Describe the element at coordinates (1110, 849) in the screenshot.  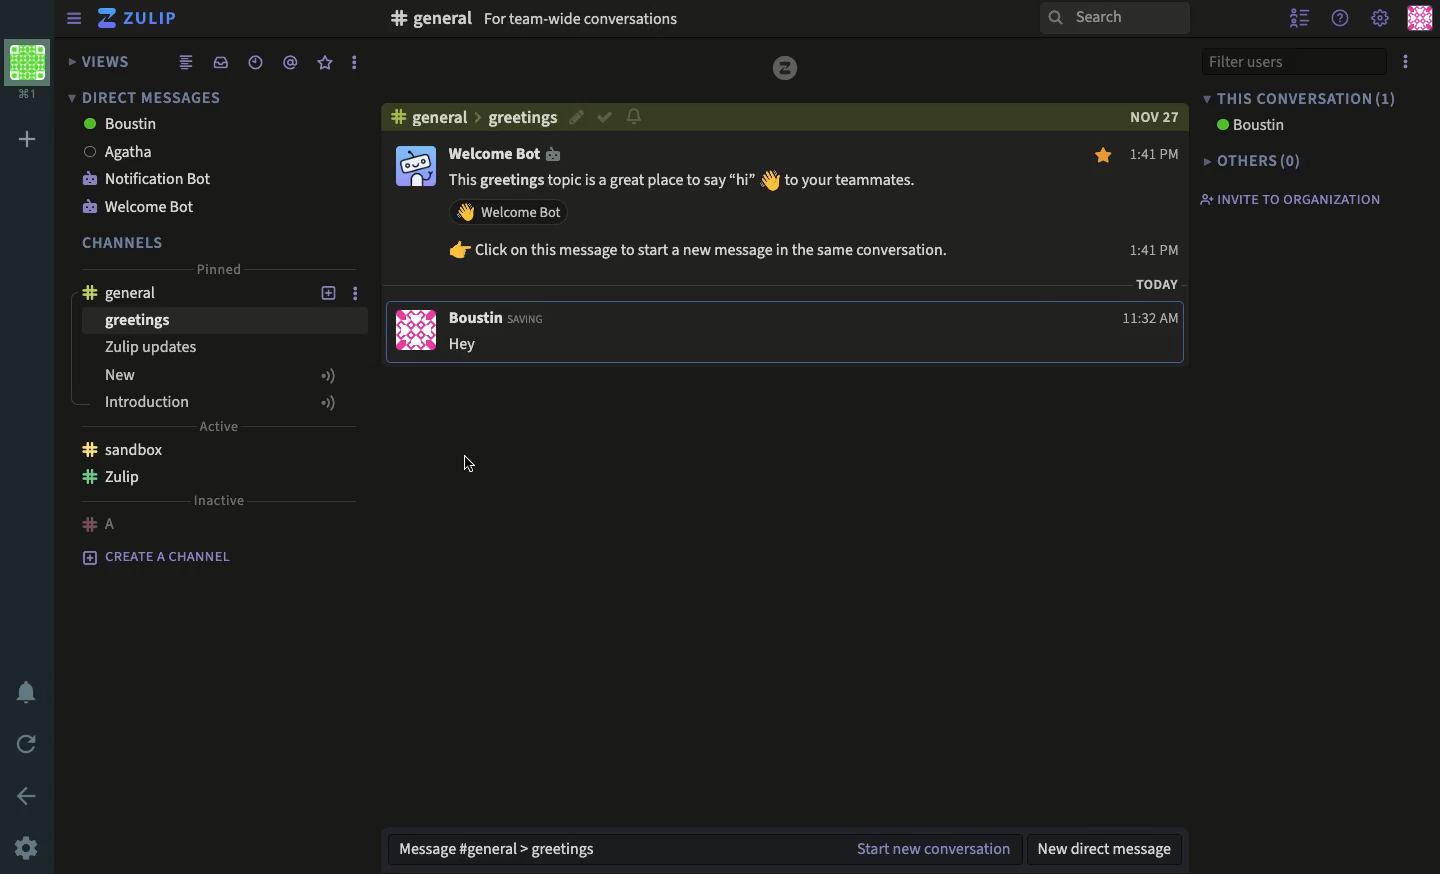
I see `new direct message` at that location.